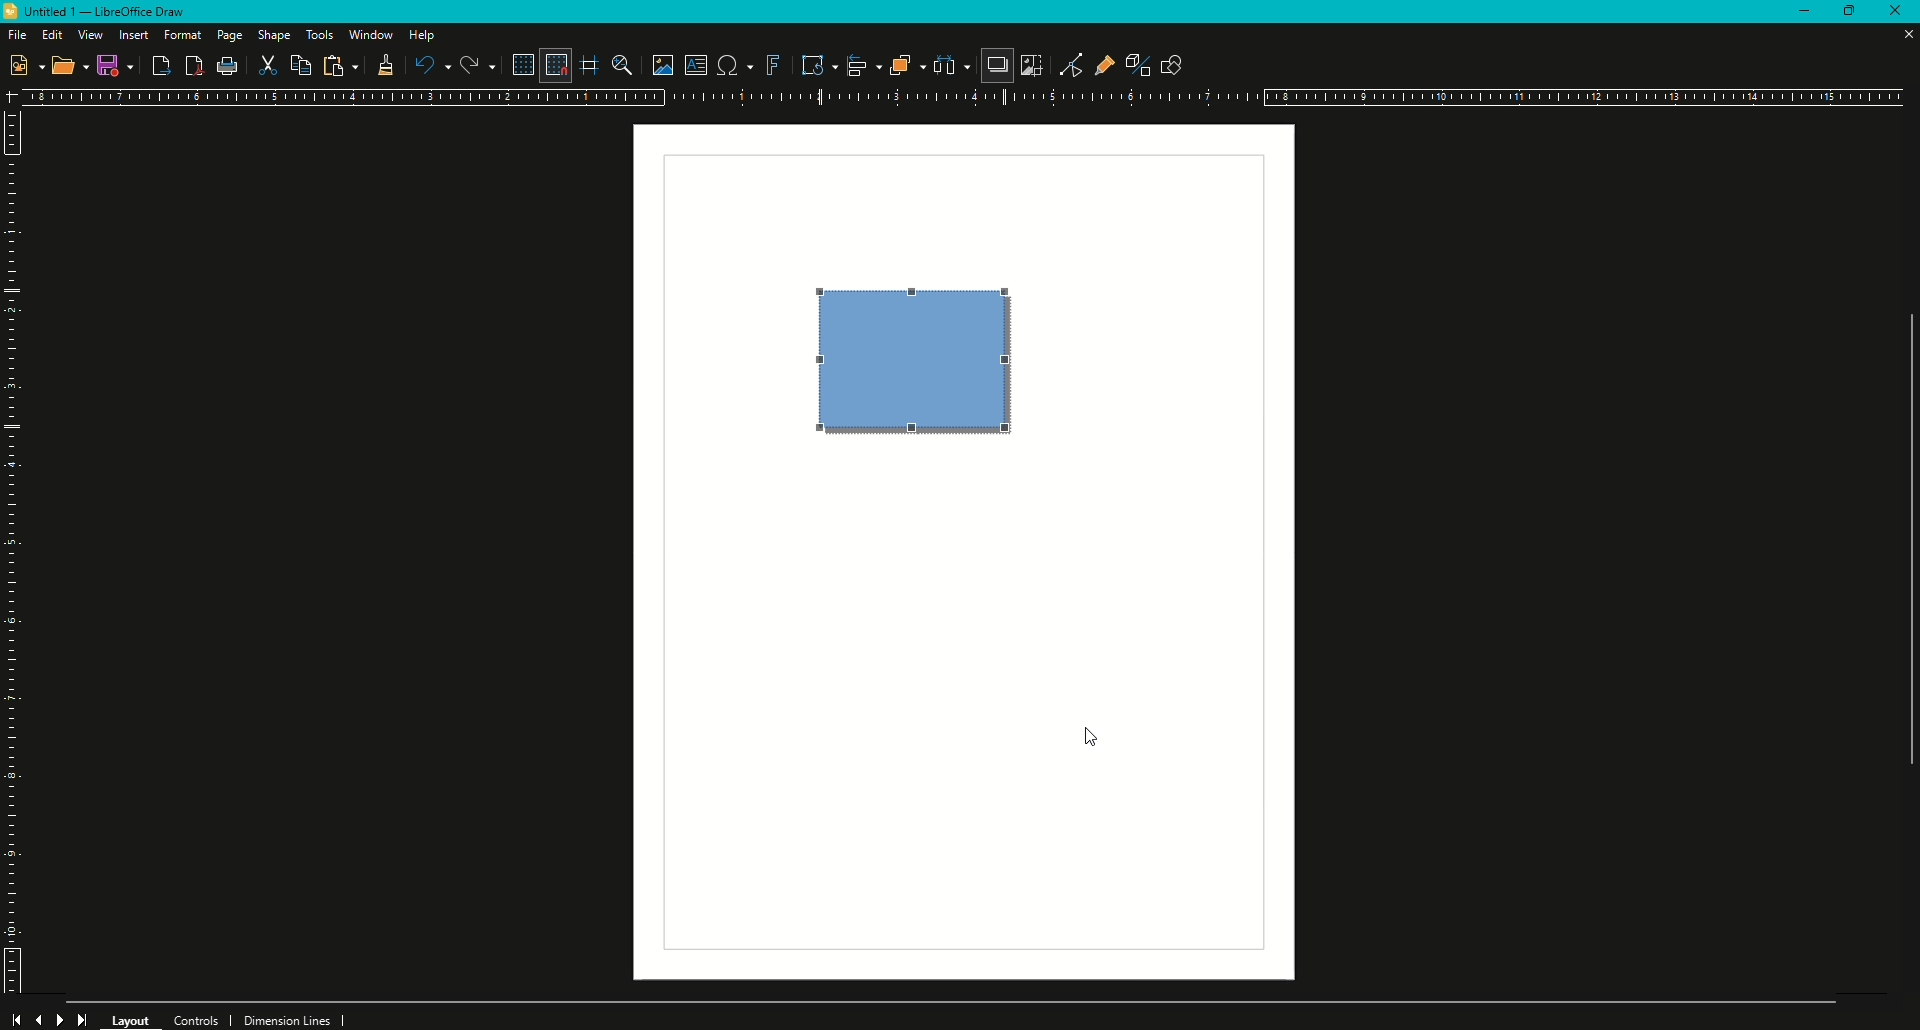  What do you see at coordinates (51, 1017) in the screenshot?
I see `forward and backward button` at bounding box center [51, 1017].